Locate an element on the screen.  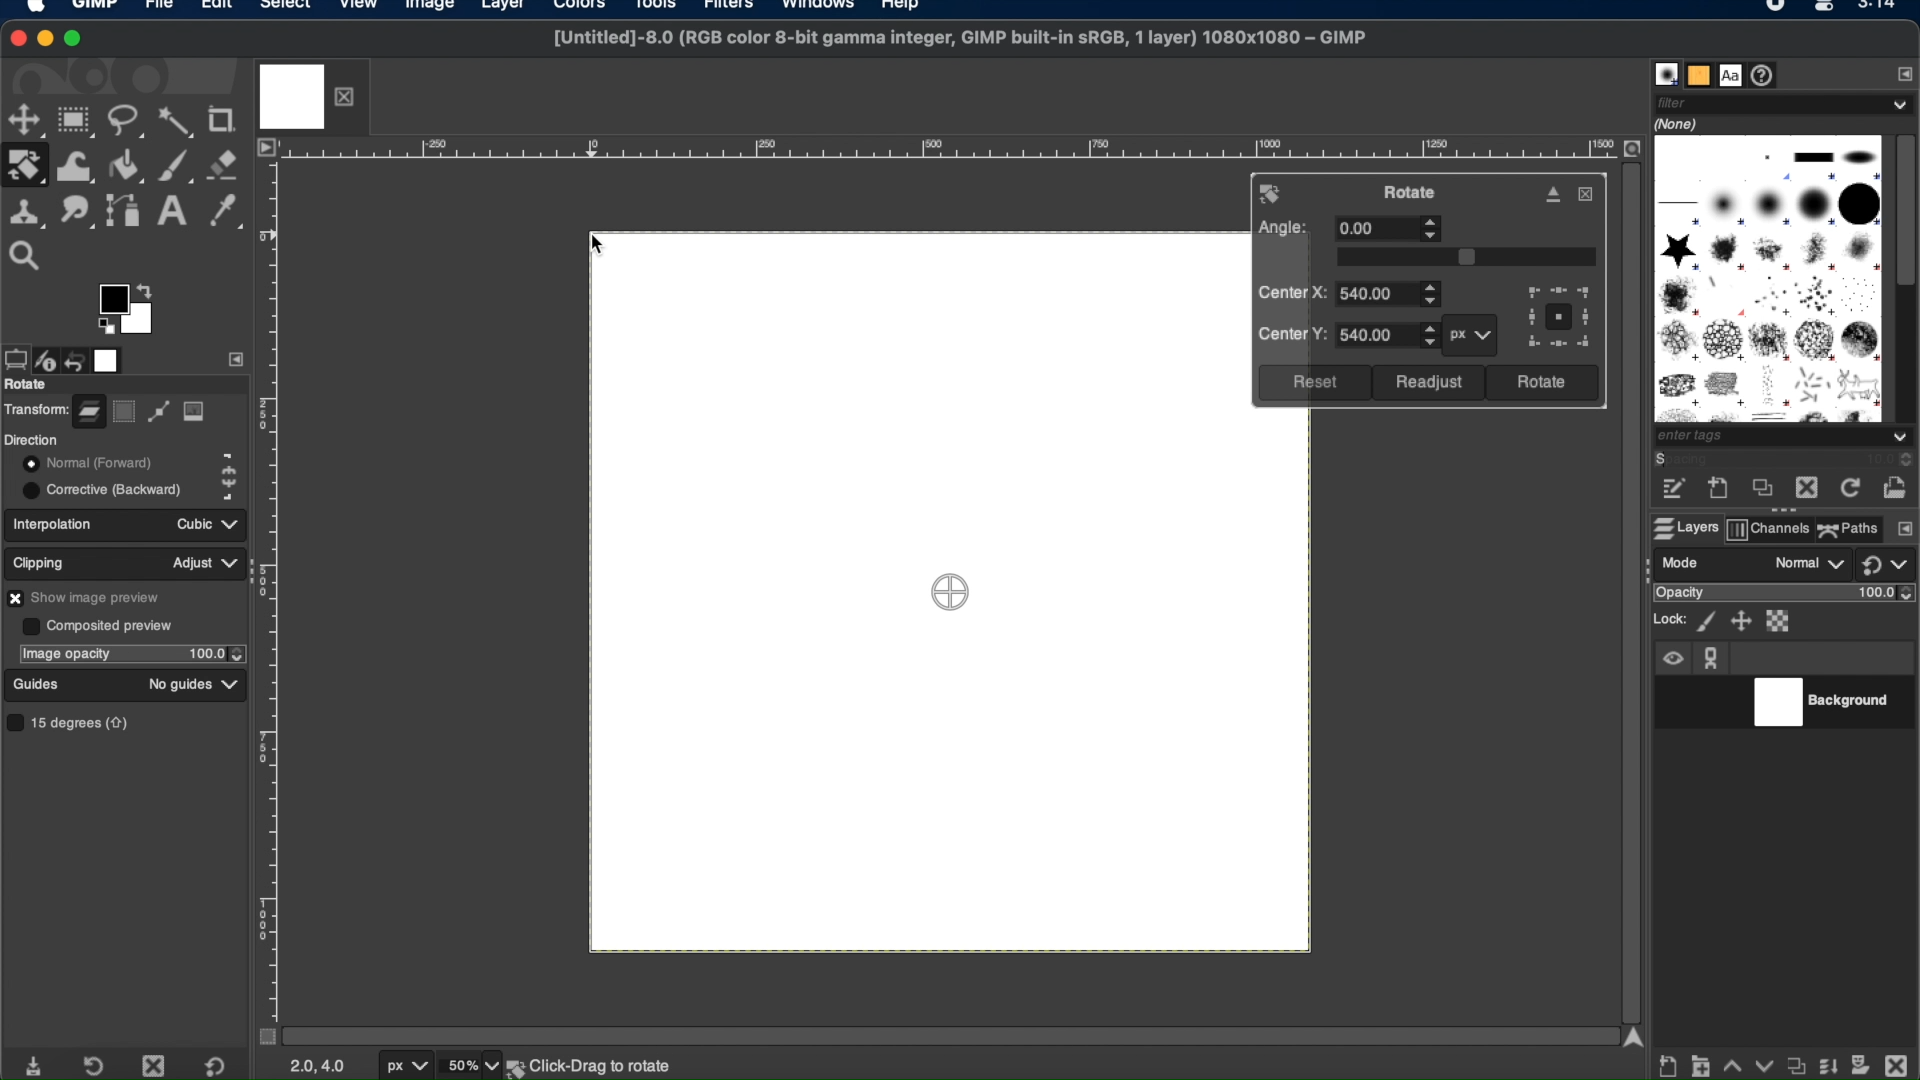
images is located at coordinates (110, 359).